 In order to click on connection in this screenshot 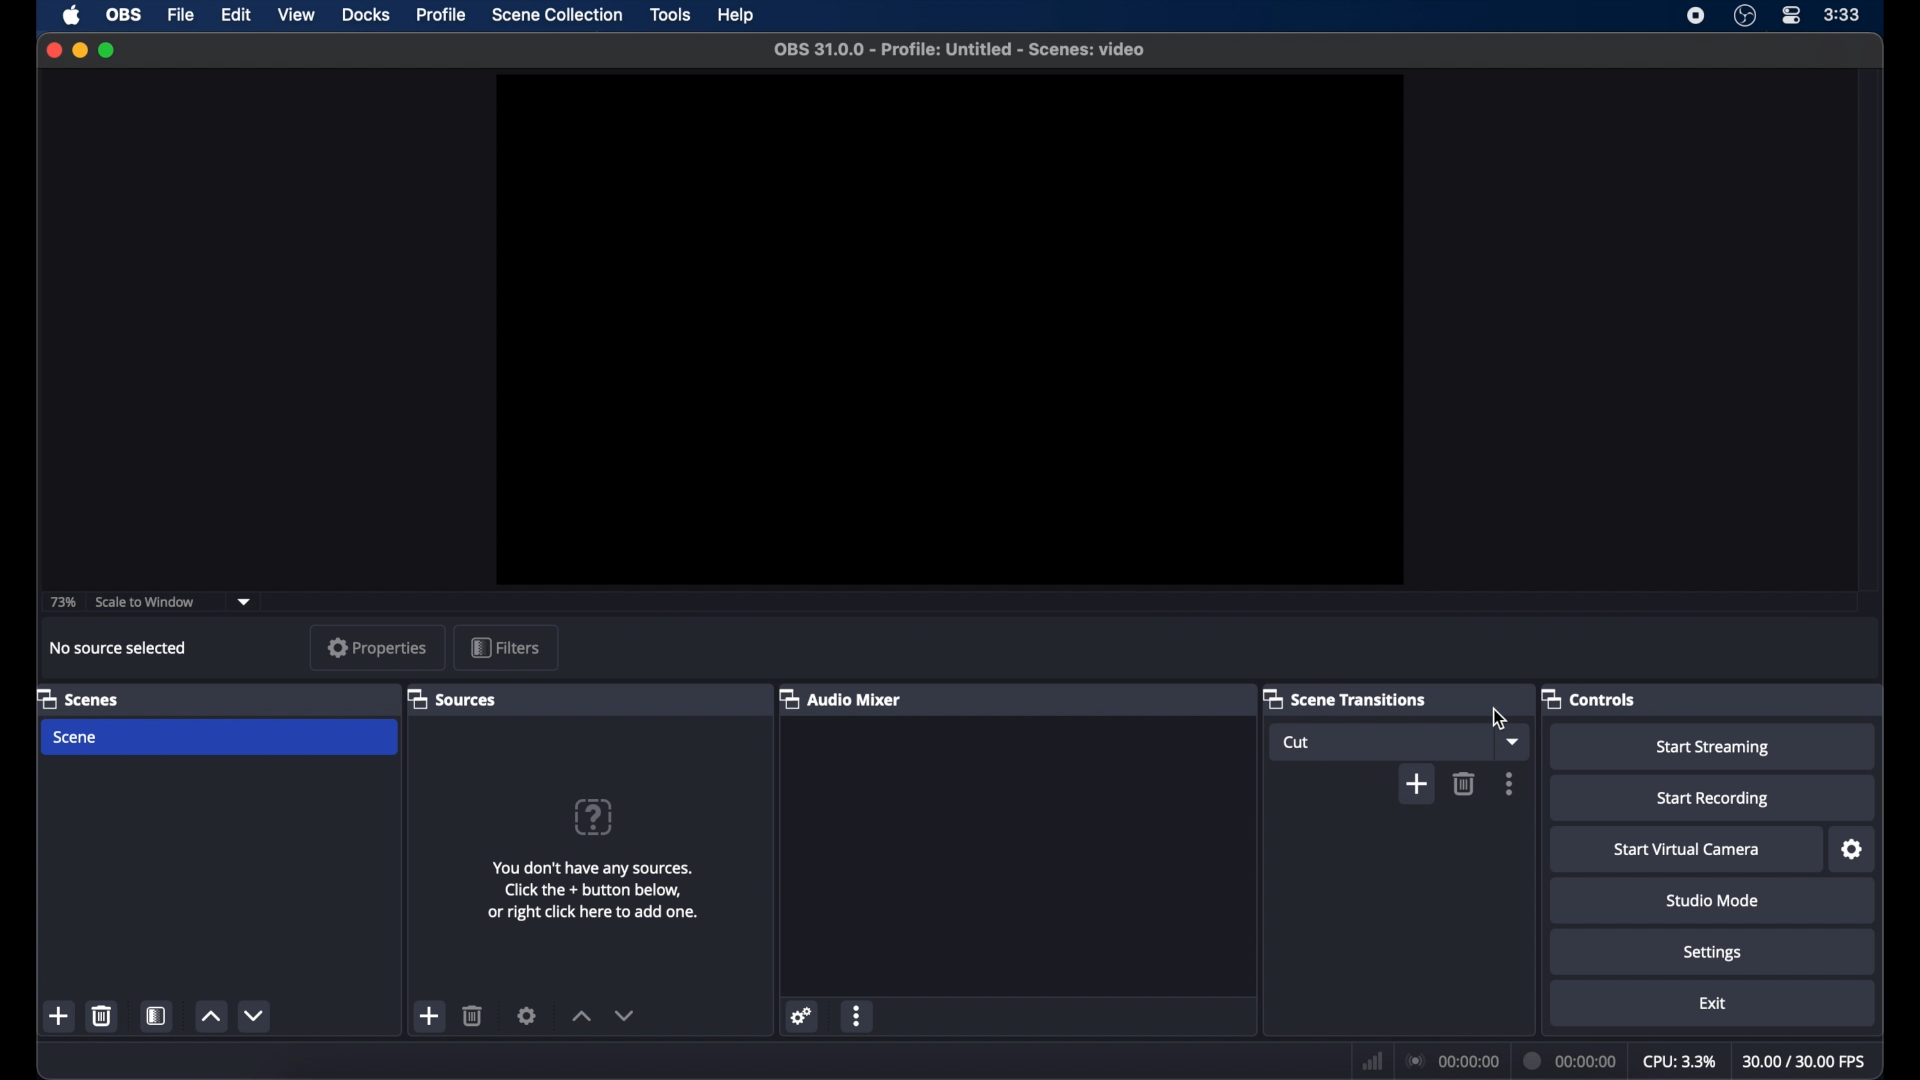, I will do `click(1451, 1056)`.